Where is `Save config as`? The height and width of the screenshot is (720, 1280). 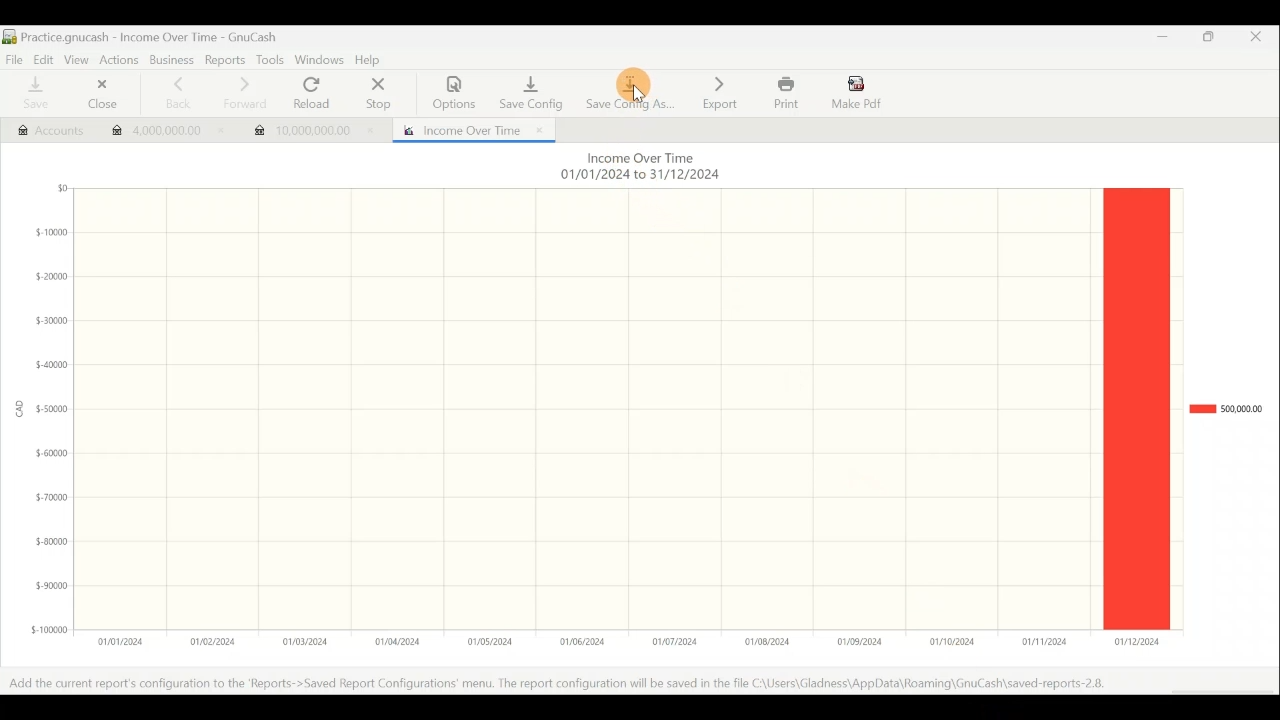 Save config as is located at coordinates (630, 90).